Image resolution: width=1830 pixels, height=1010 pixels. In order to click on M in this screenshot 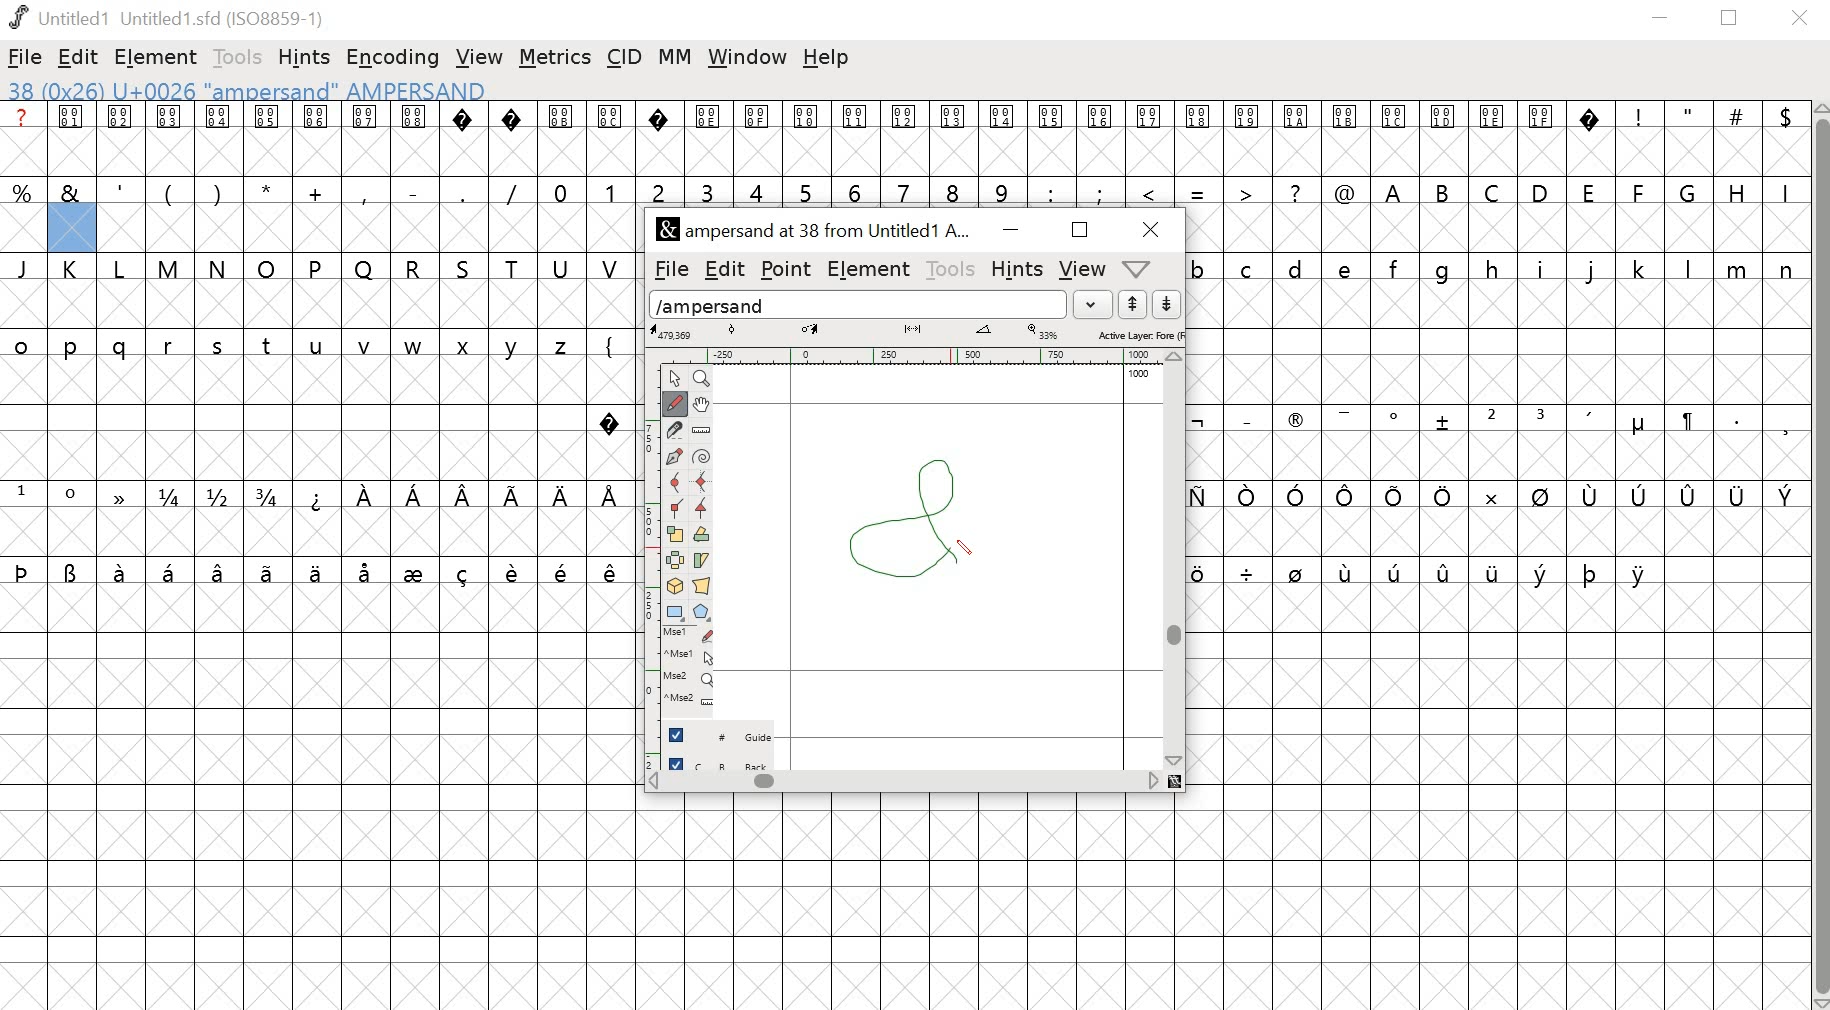, I will do `click(170, 267)`.